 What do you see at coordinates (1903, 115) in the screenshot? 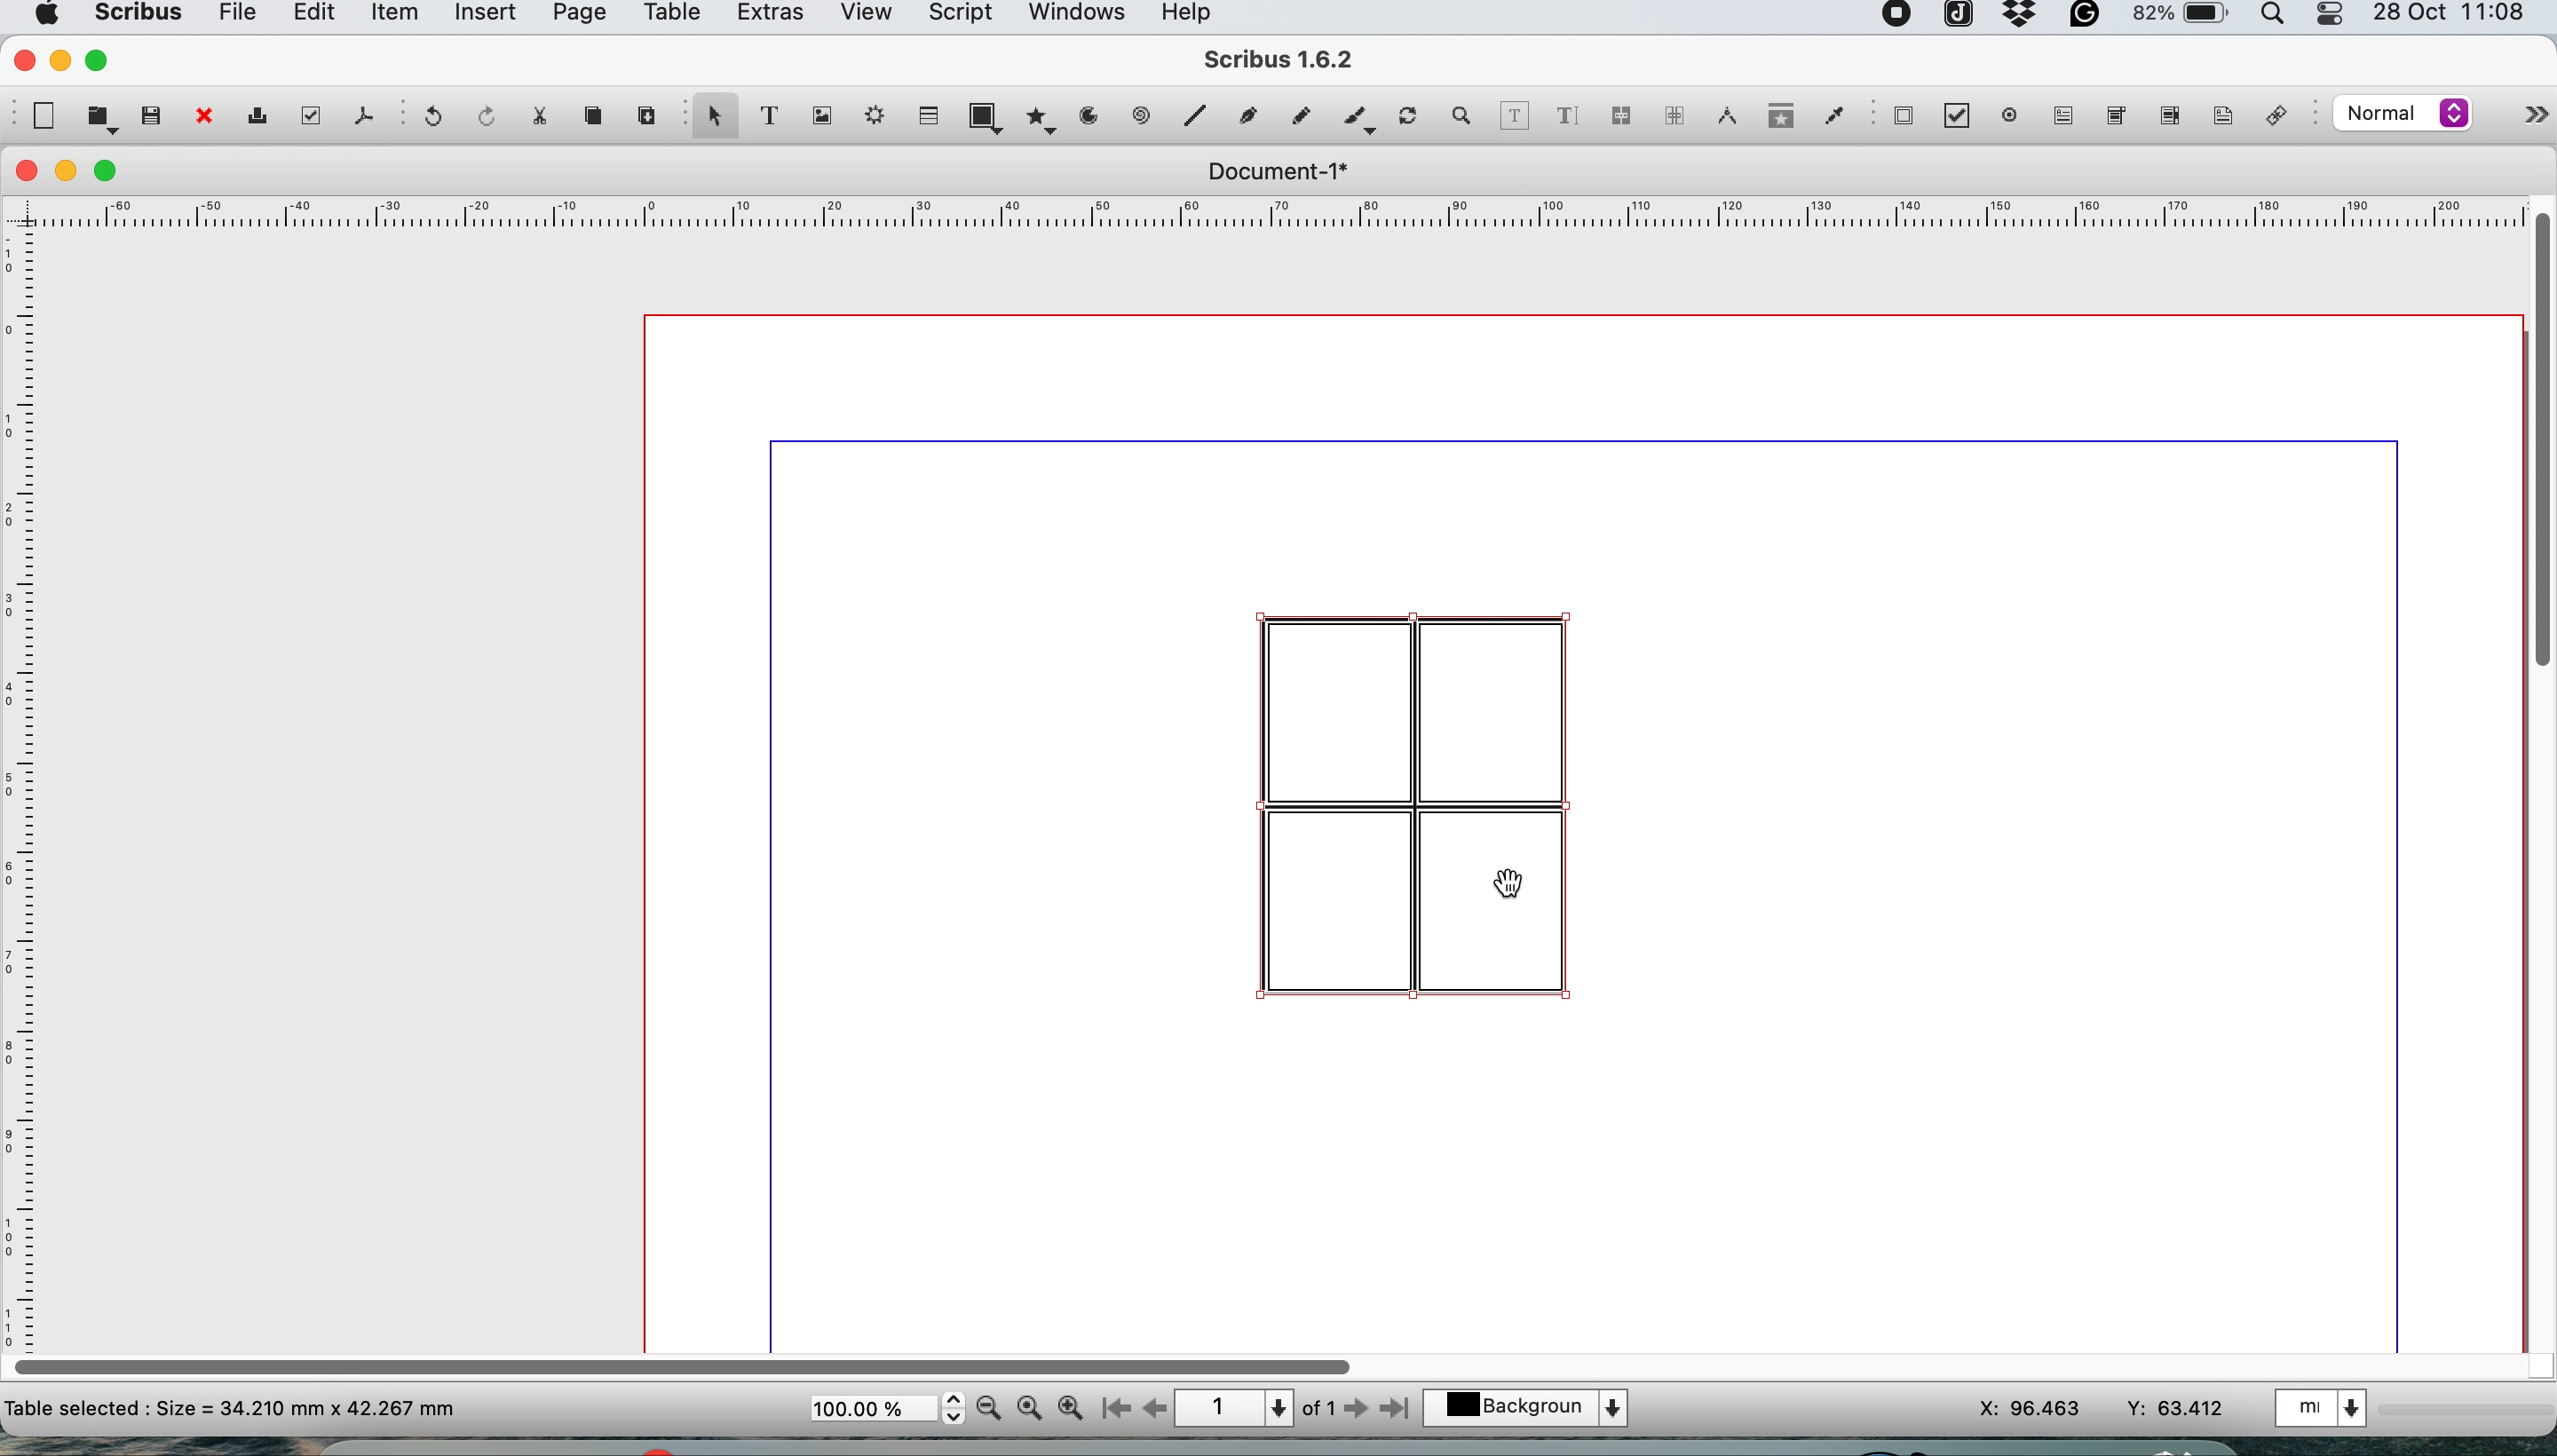
I see `pdf check button` at bounding box center [1903, 115].